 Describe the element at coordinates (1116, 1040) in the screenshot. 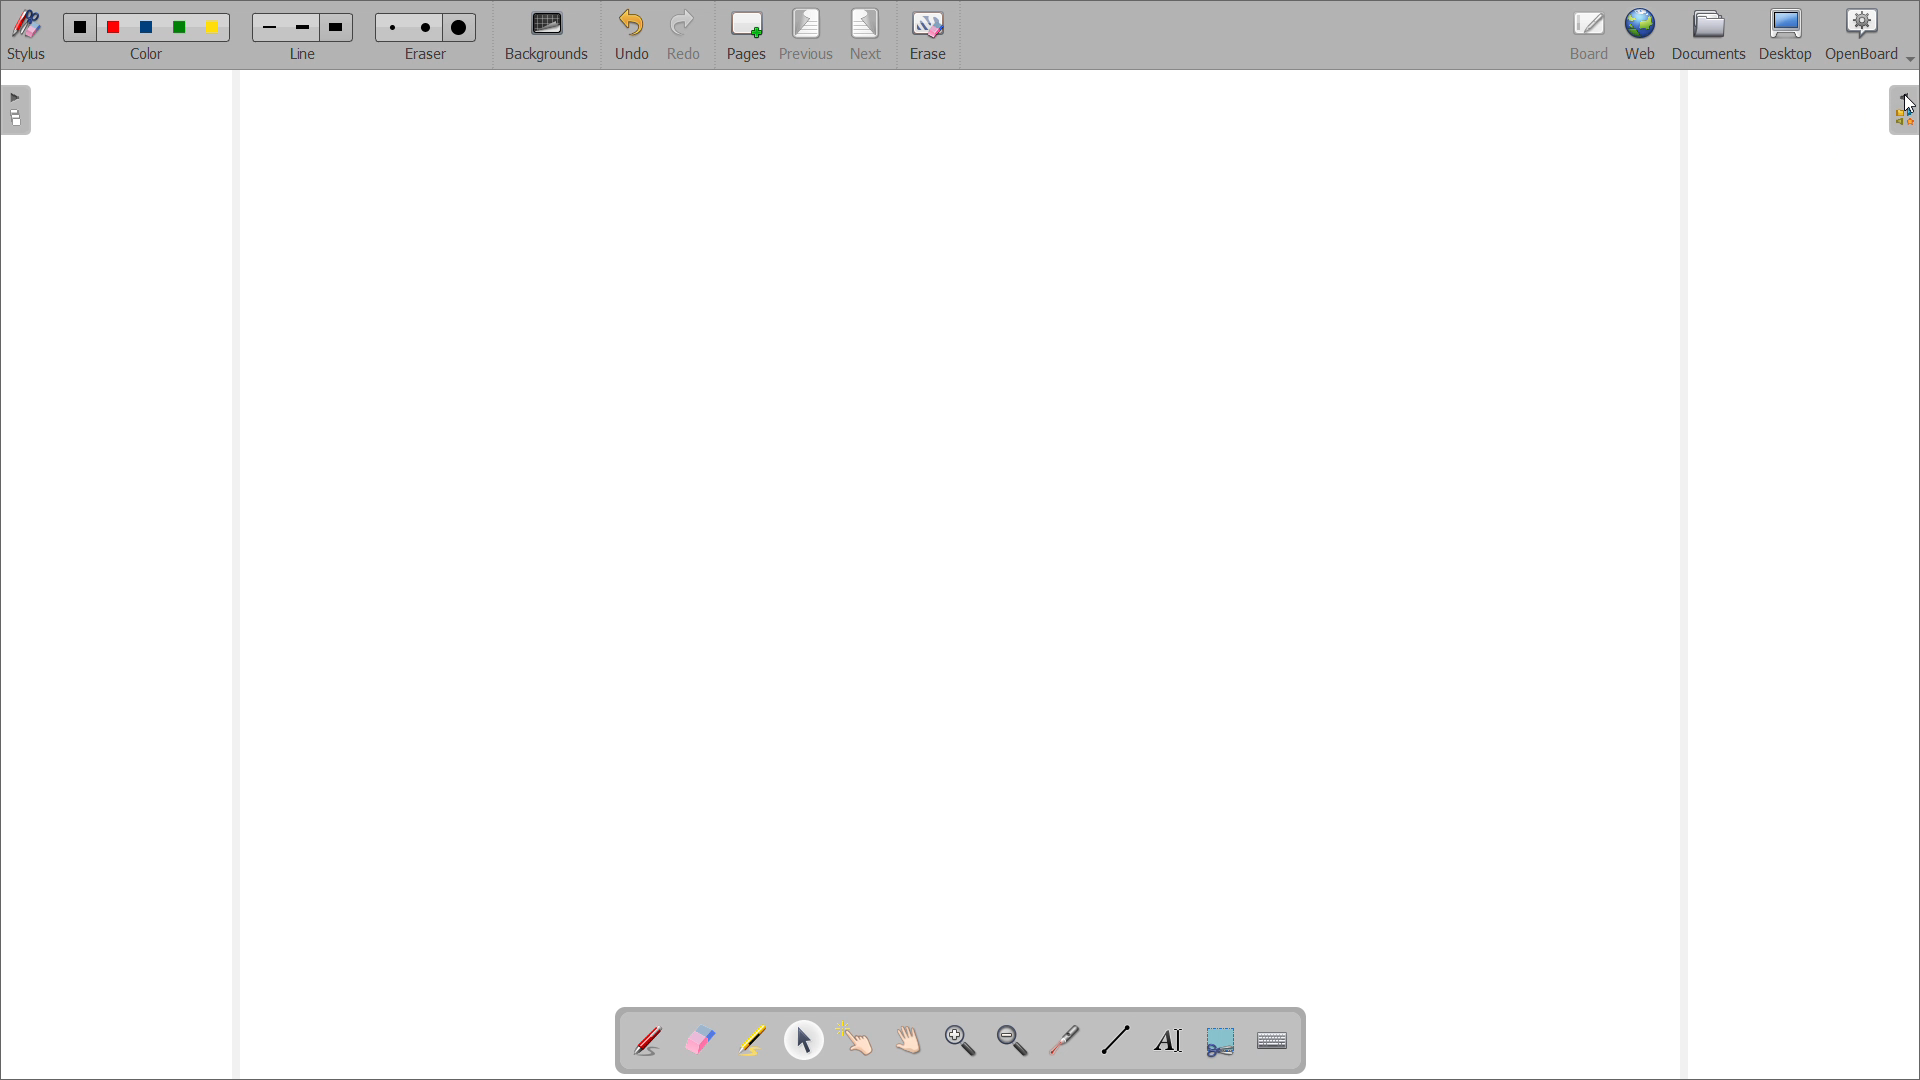

I see `draw lines` at that location.